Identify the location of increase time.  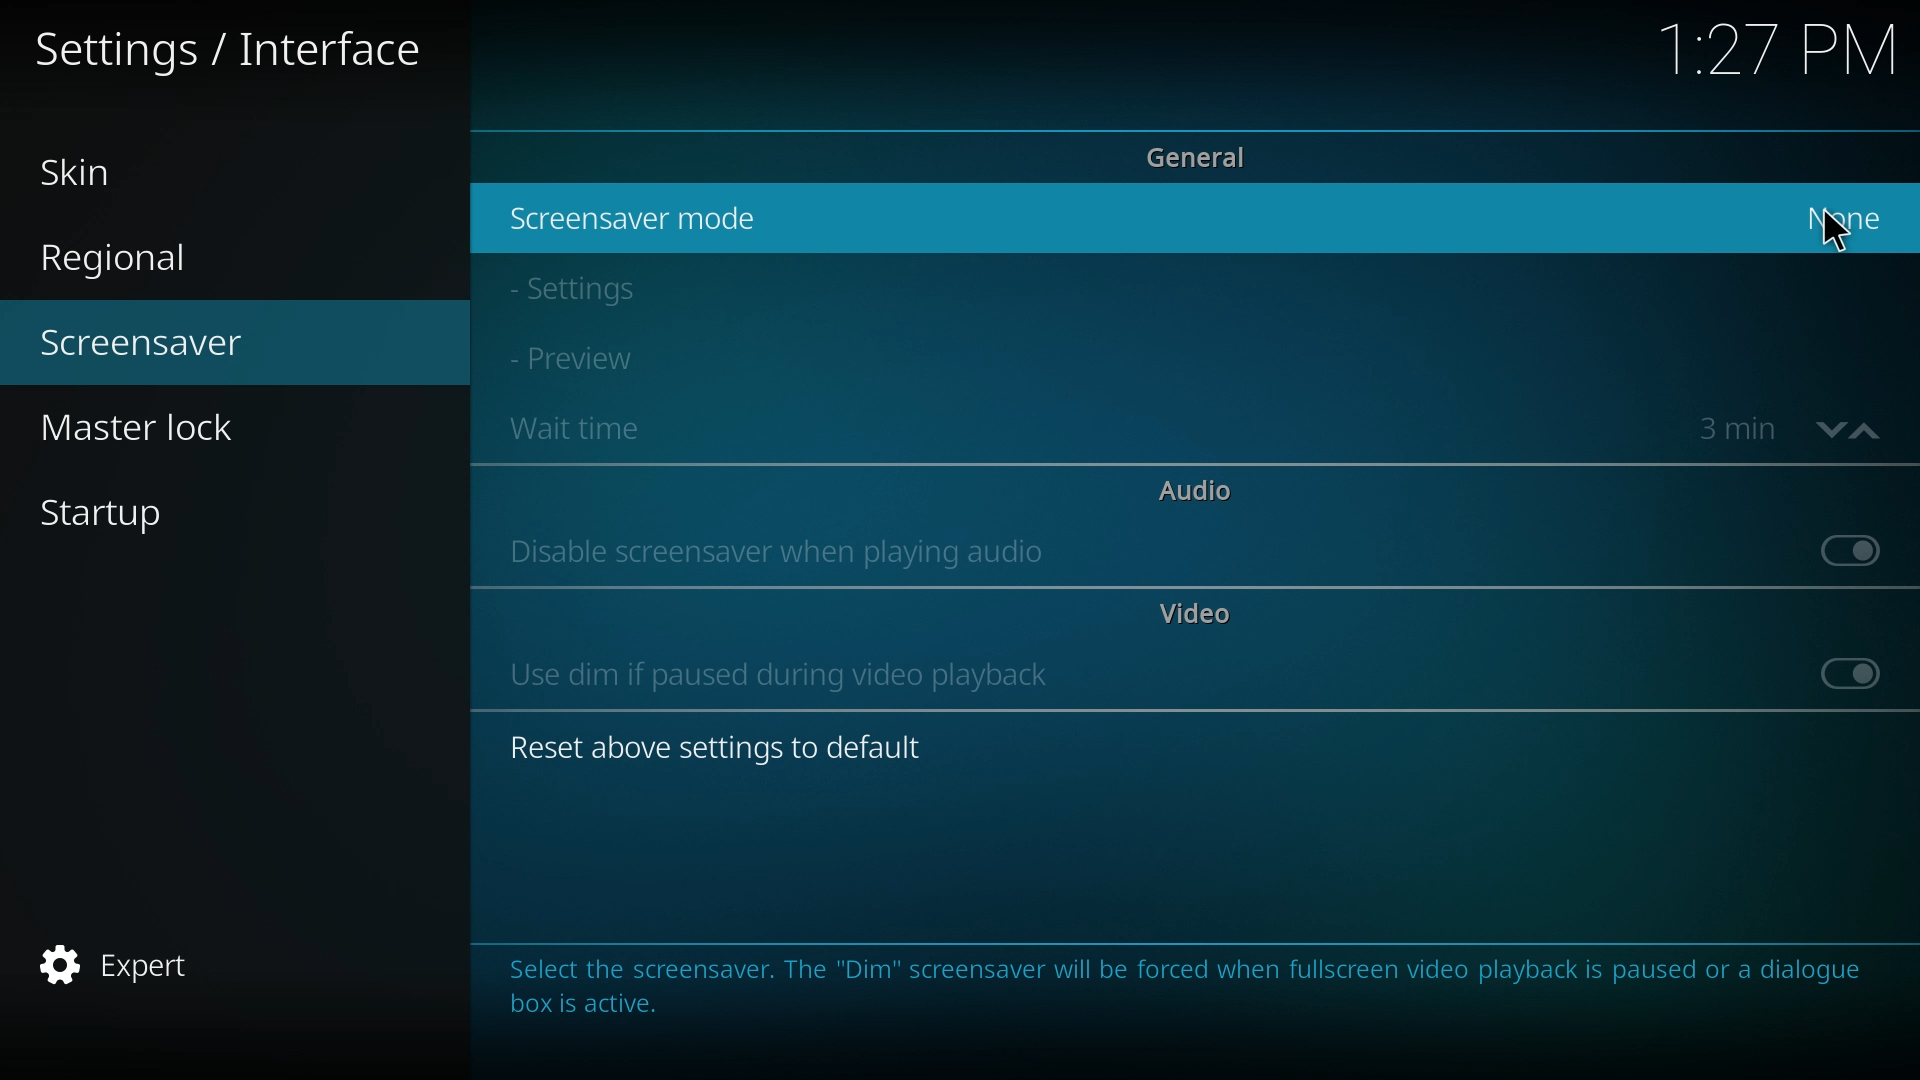
(1868, 434).